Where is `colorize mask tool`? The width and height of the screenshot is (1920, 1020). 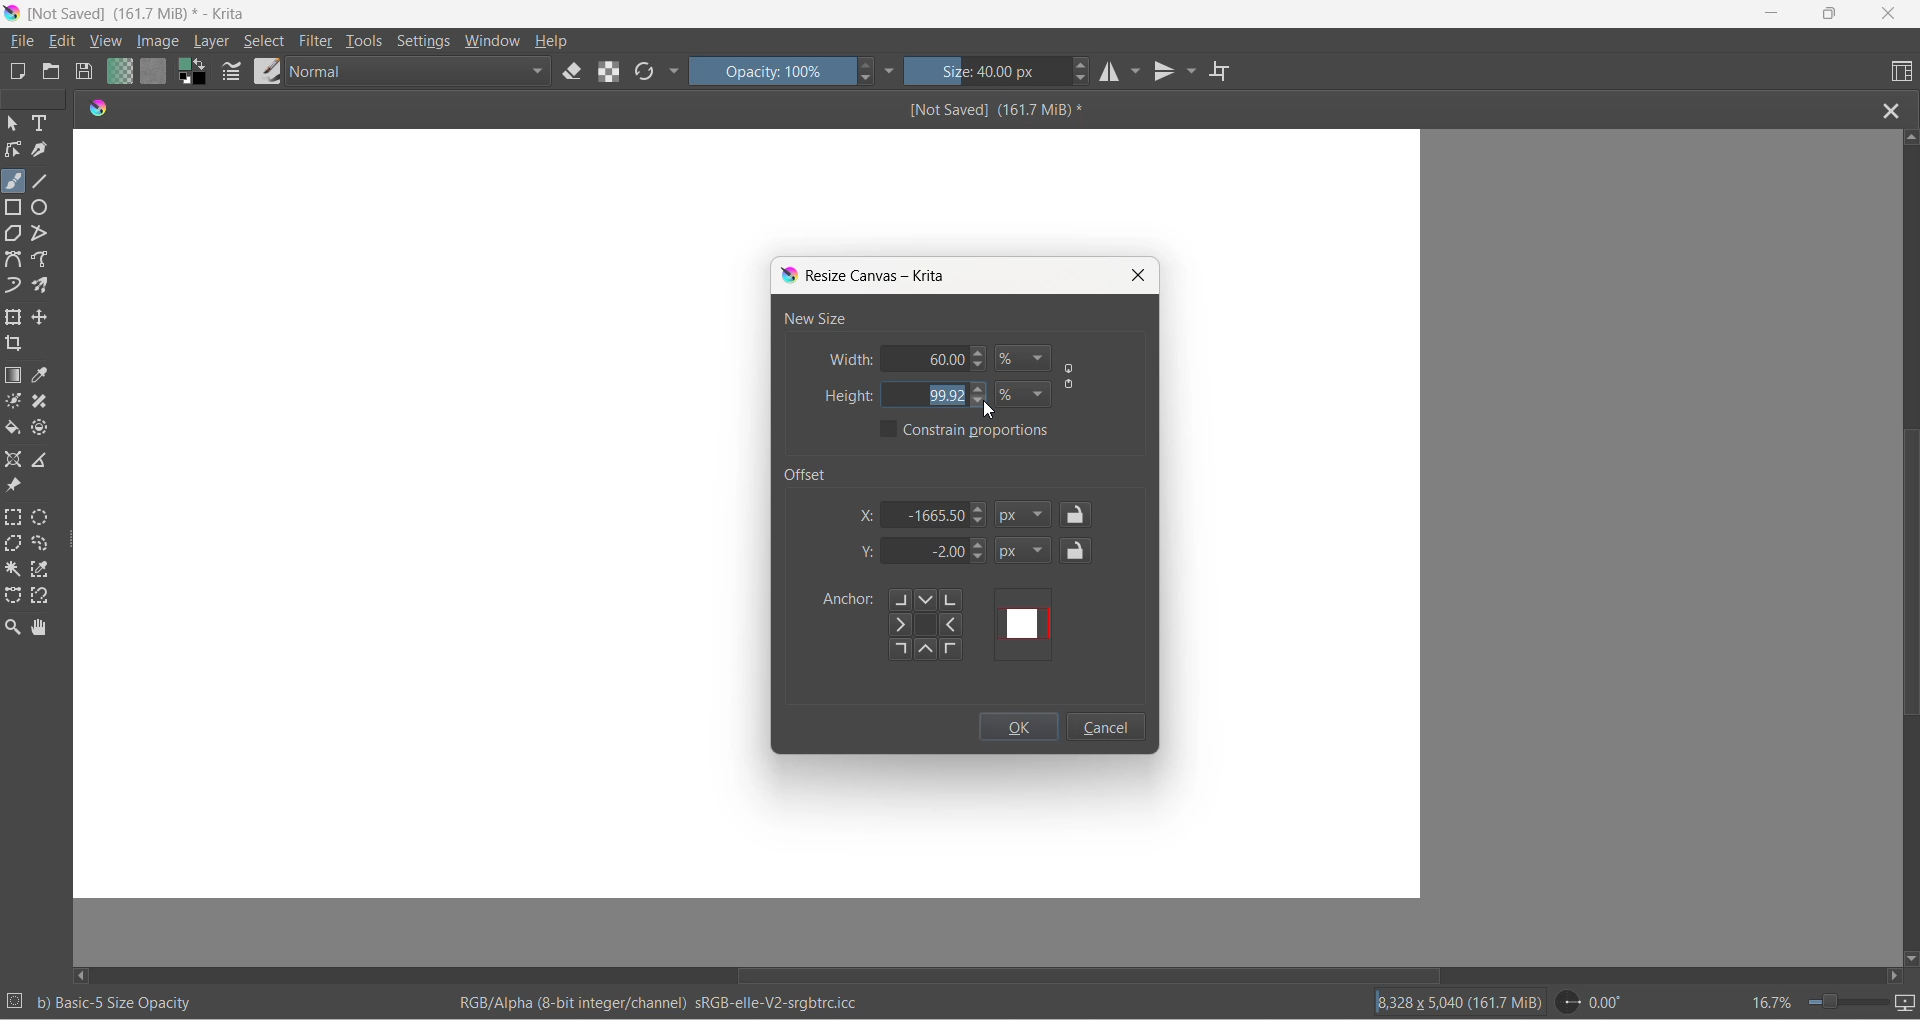 colorize mask tool is located at coordinates (15, 401).